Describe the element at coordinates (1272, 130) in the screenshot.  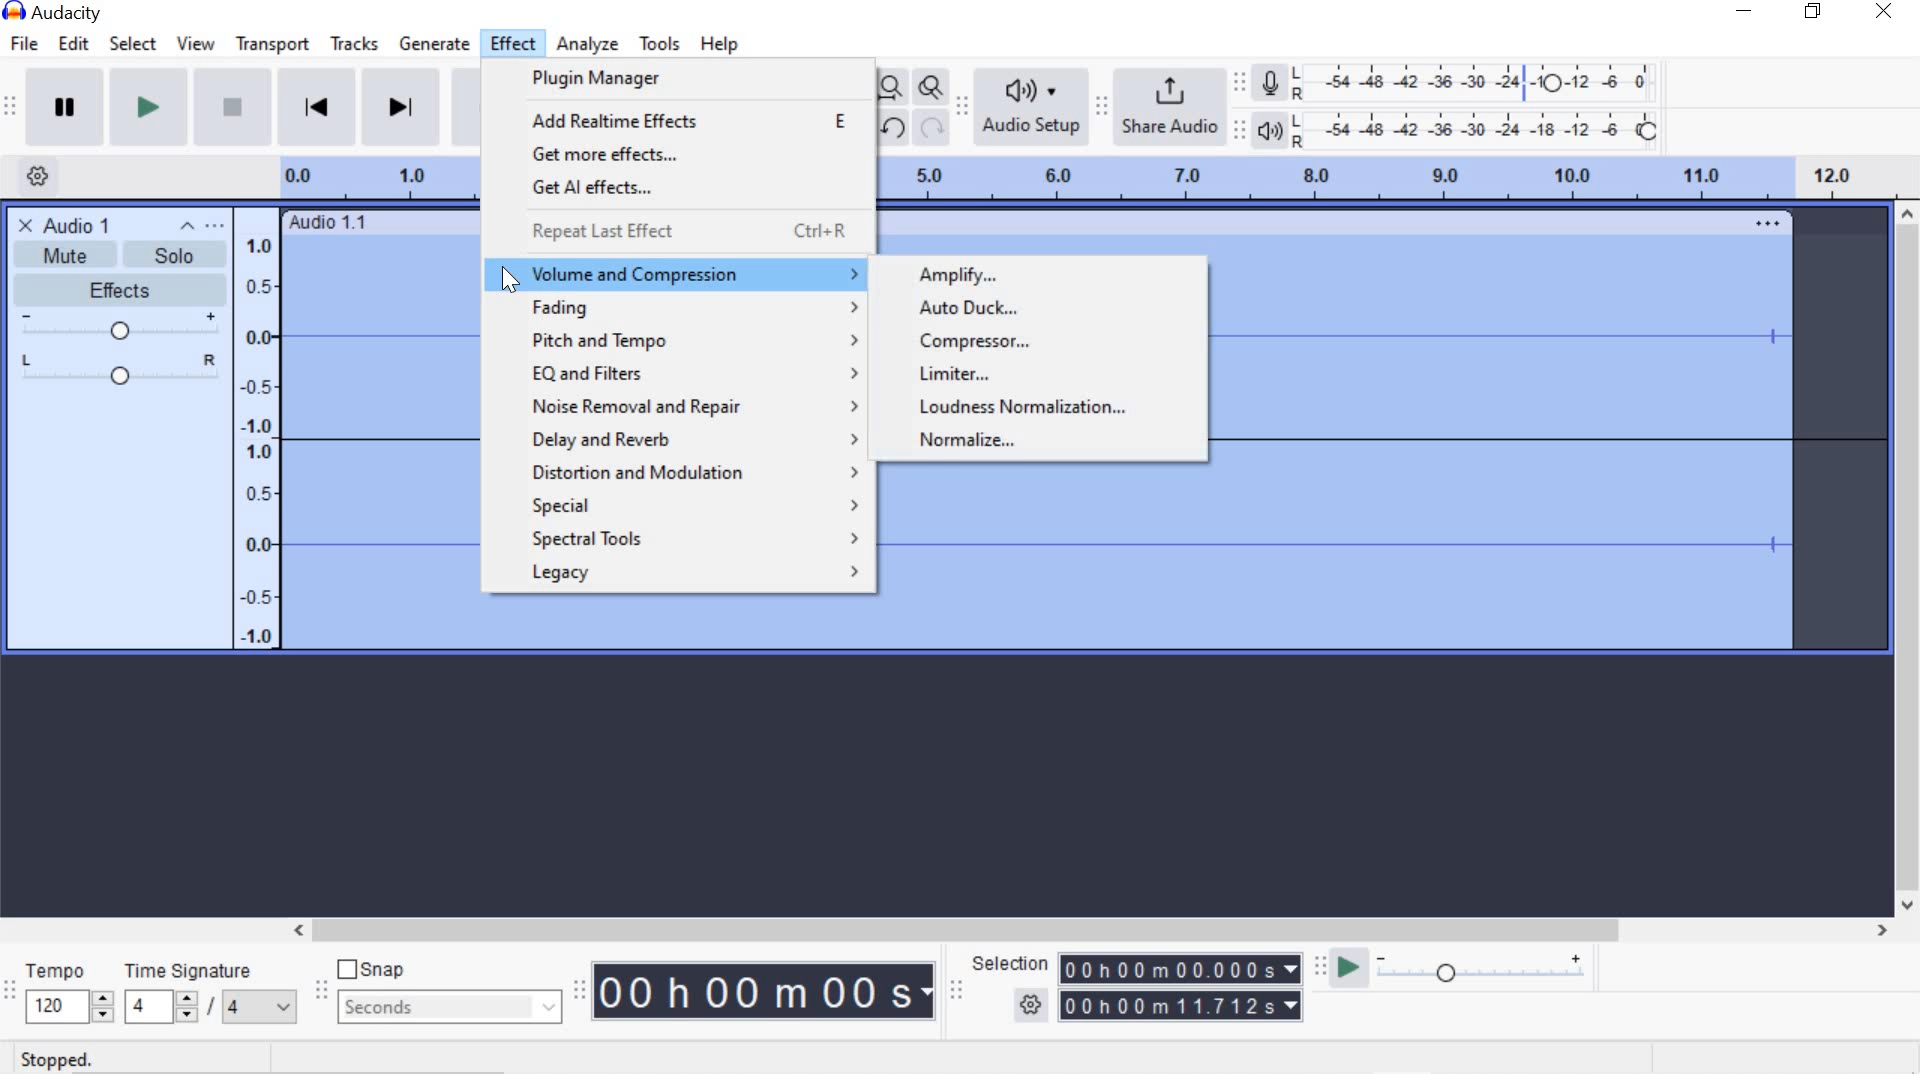
I see `Playback meter` at that location.